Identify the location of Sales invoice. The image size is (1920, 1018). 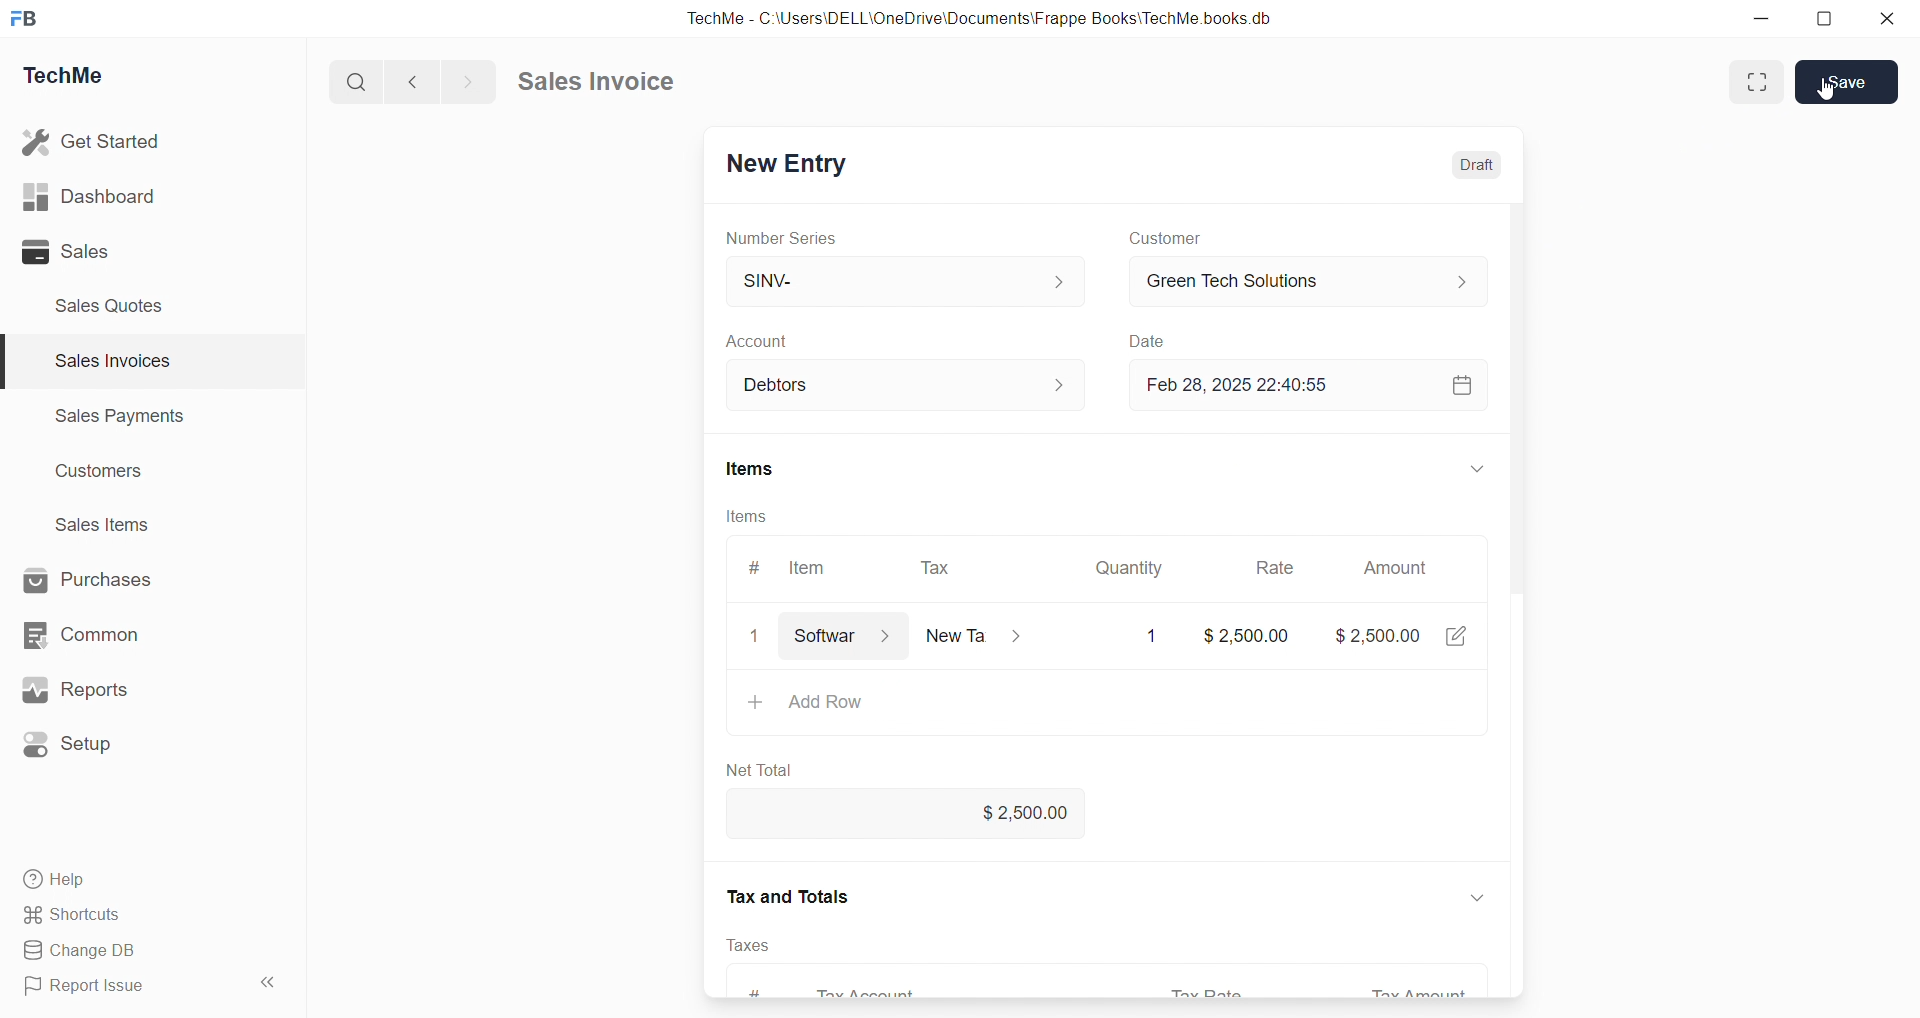
(594, 80).